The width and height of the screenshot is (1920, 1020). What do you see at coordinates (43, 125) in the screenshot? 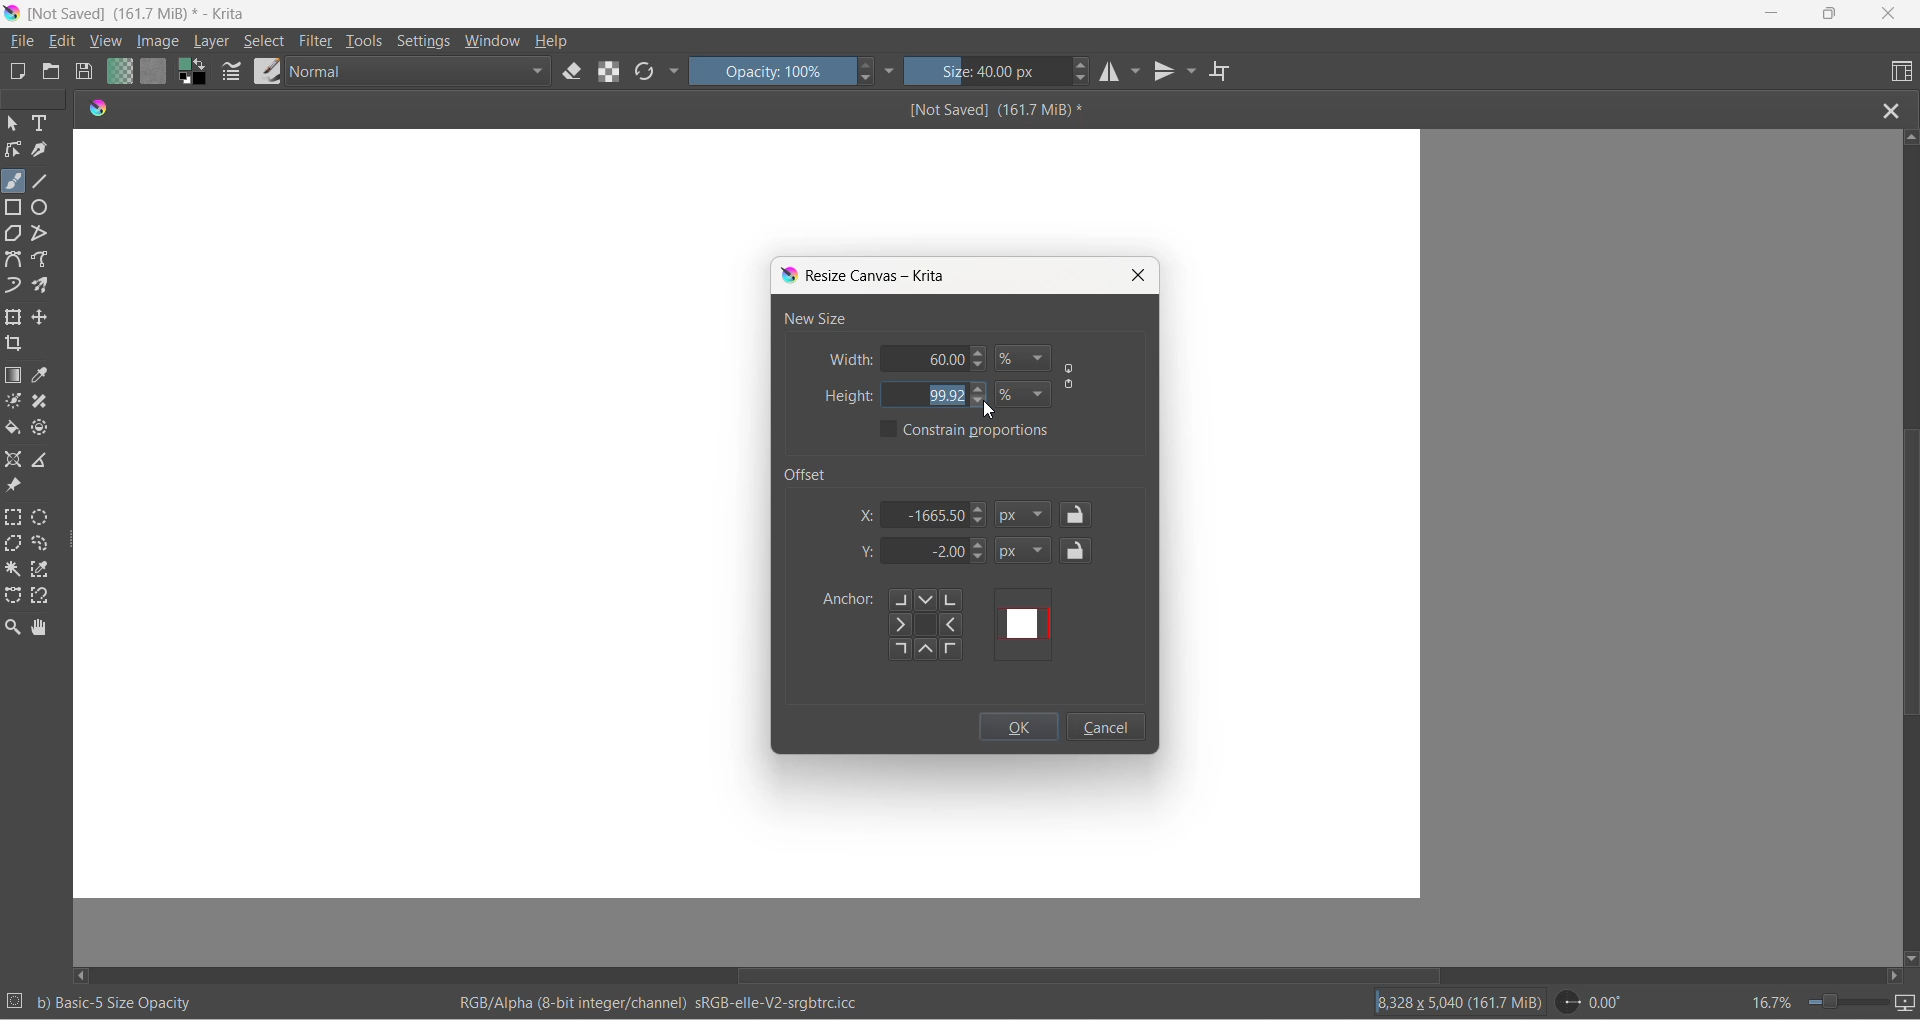
I see `text tool` at bounding box center [43, 125].